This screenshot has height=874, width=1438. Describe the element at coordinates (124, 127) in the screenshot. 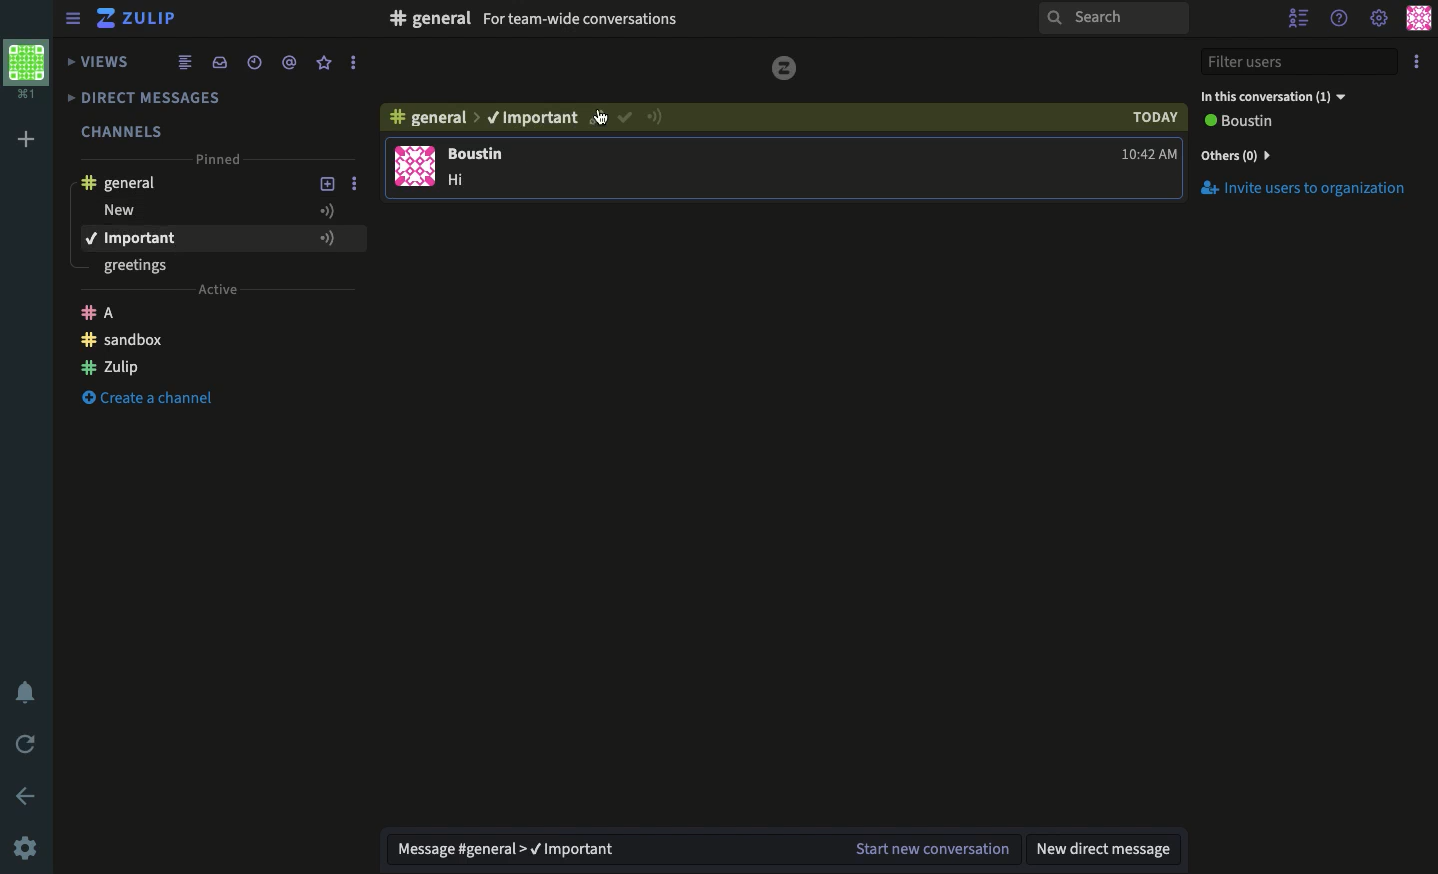

I see `Channels` at that location.